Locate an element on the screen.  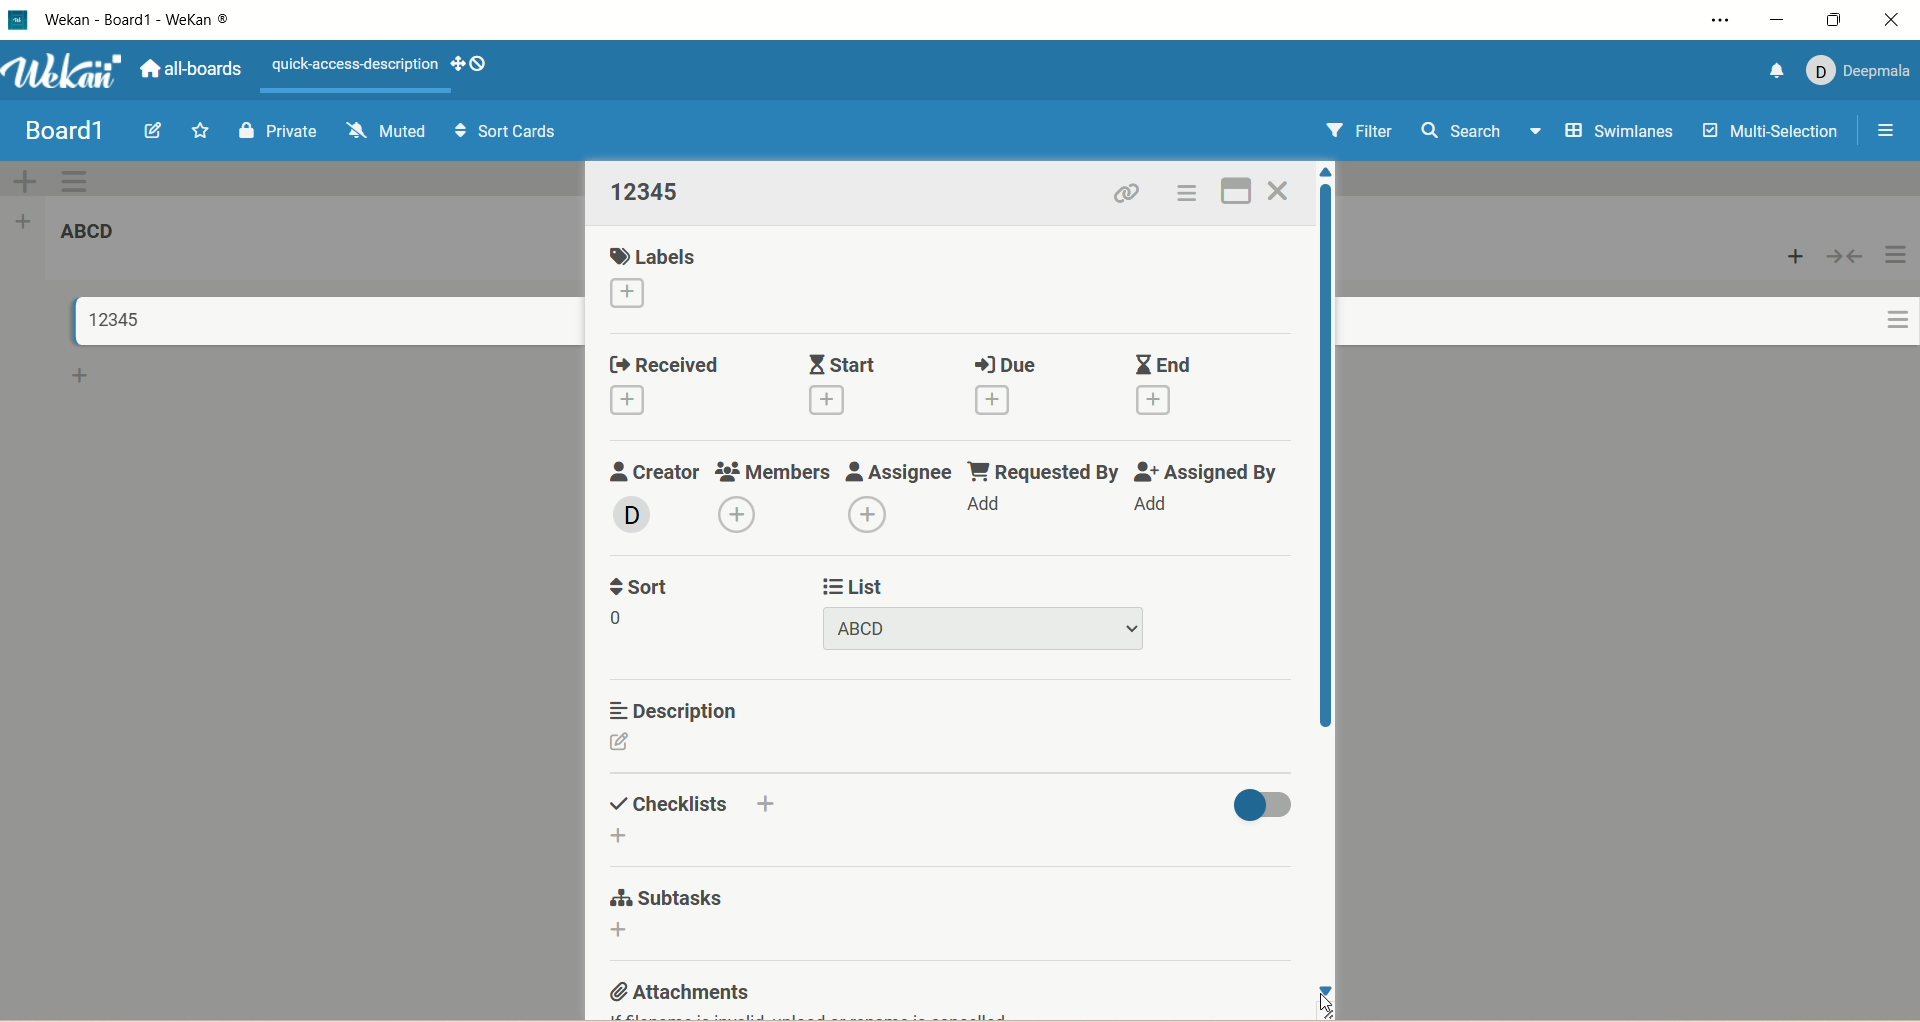
labels is located at coordinates (657, 254).